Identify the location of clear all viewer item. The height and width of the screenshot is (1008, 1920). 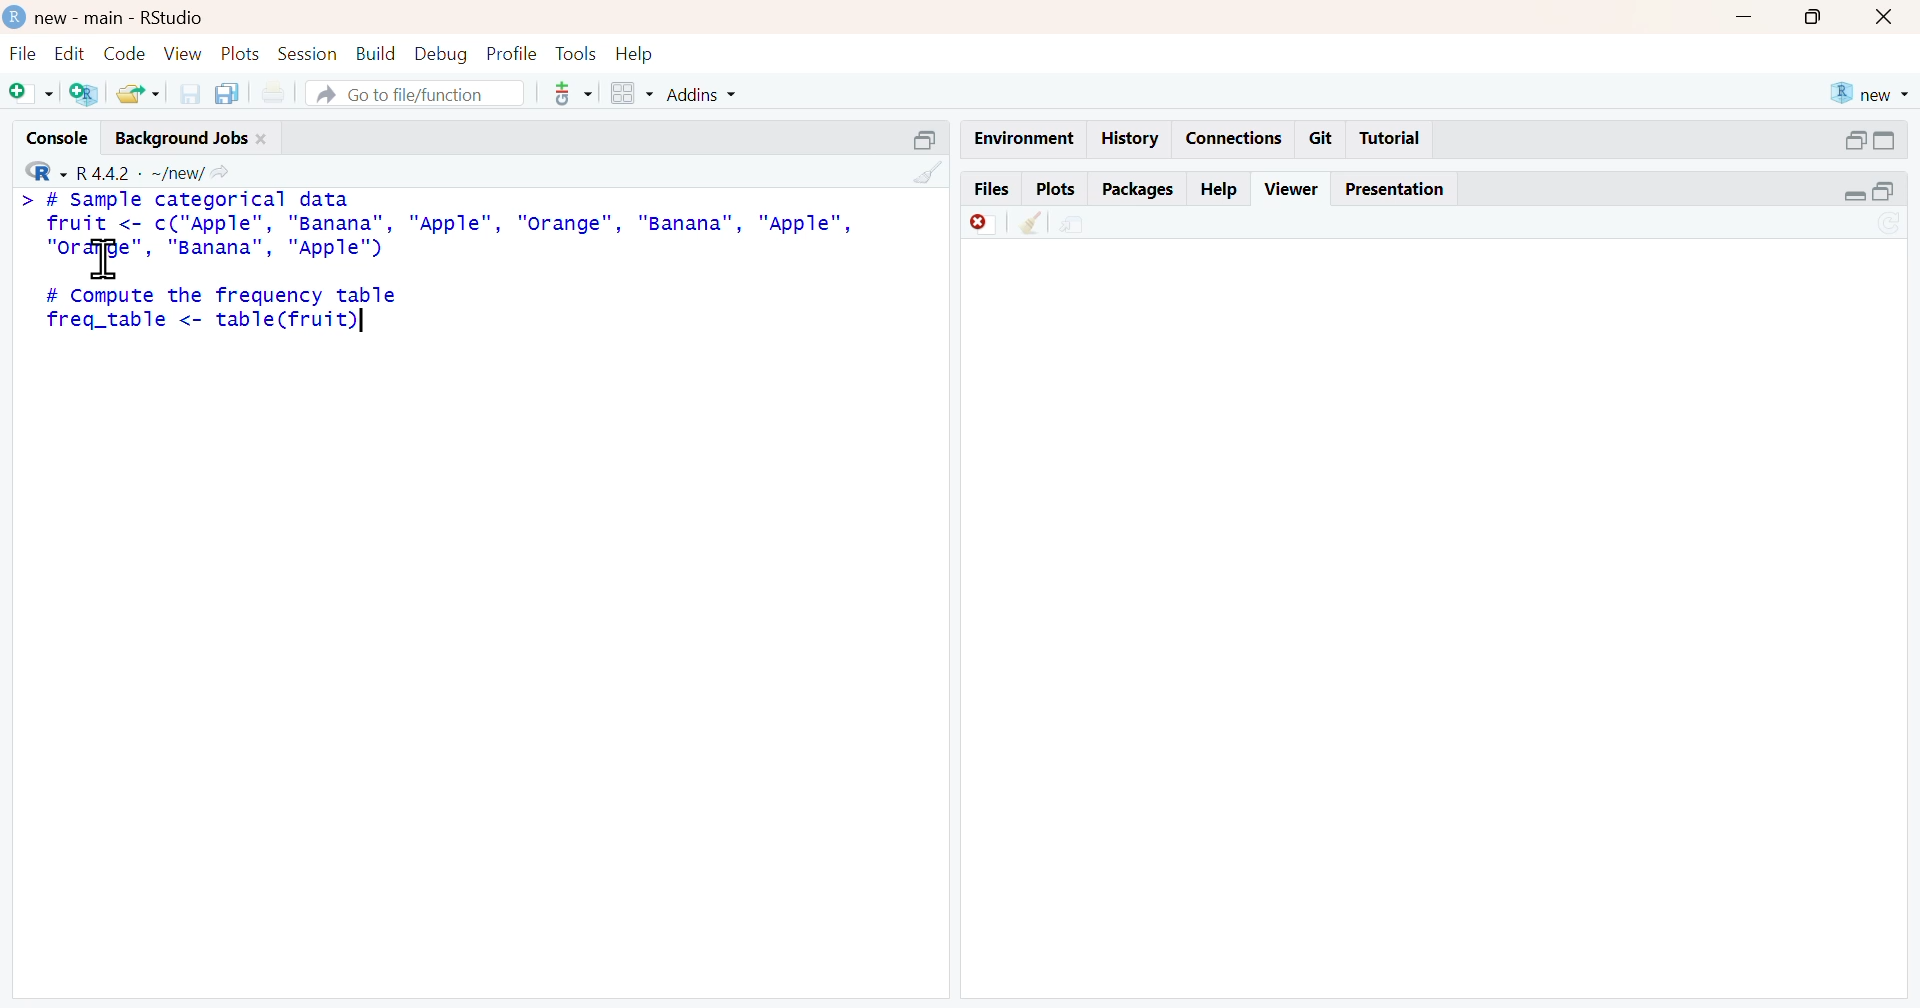
(1033, 225).